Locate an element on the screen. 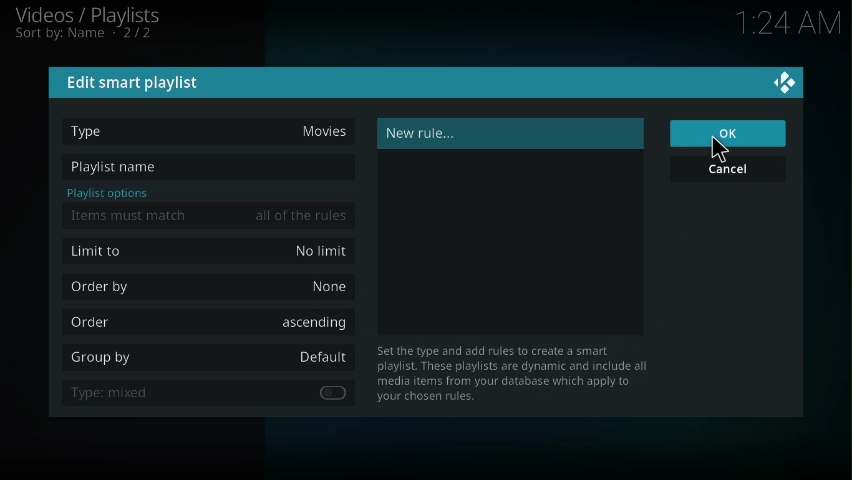 This screenshot has width=852, height=480. none is located at coordinates (328, 285).